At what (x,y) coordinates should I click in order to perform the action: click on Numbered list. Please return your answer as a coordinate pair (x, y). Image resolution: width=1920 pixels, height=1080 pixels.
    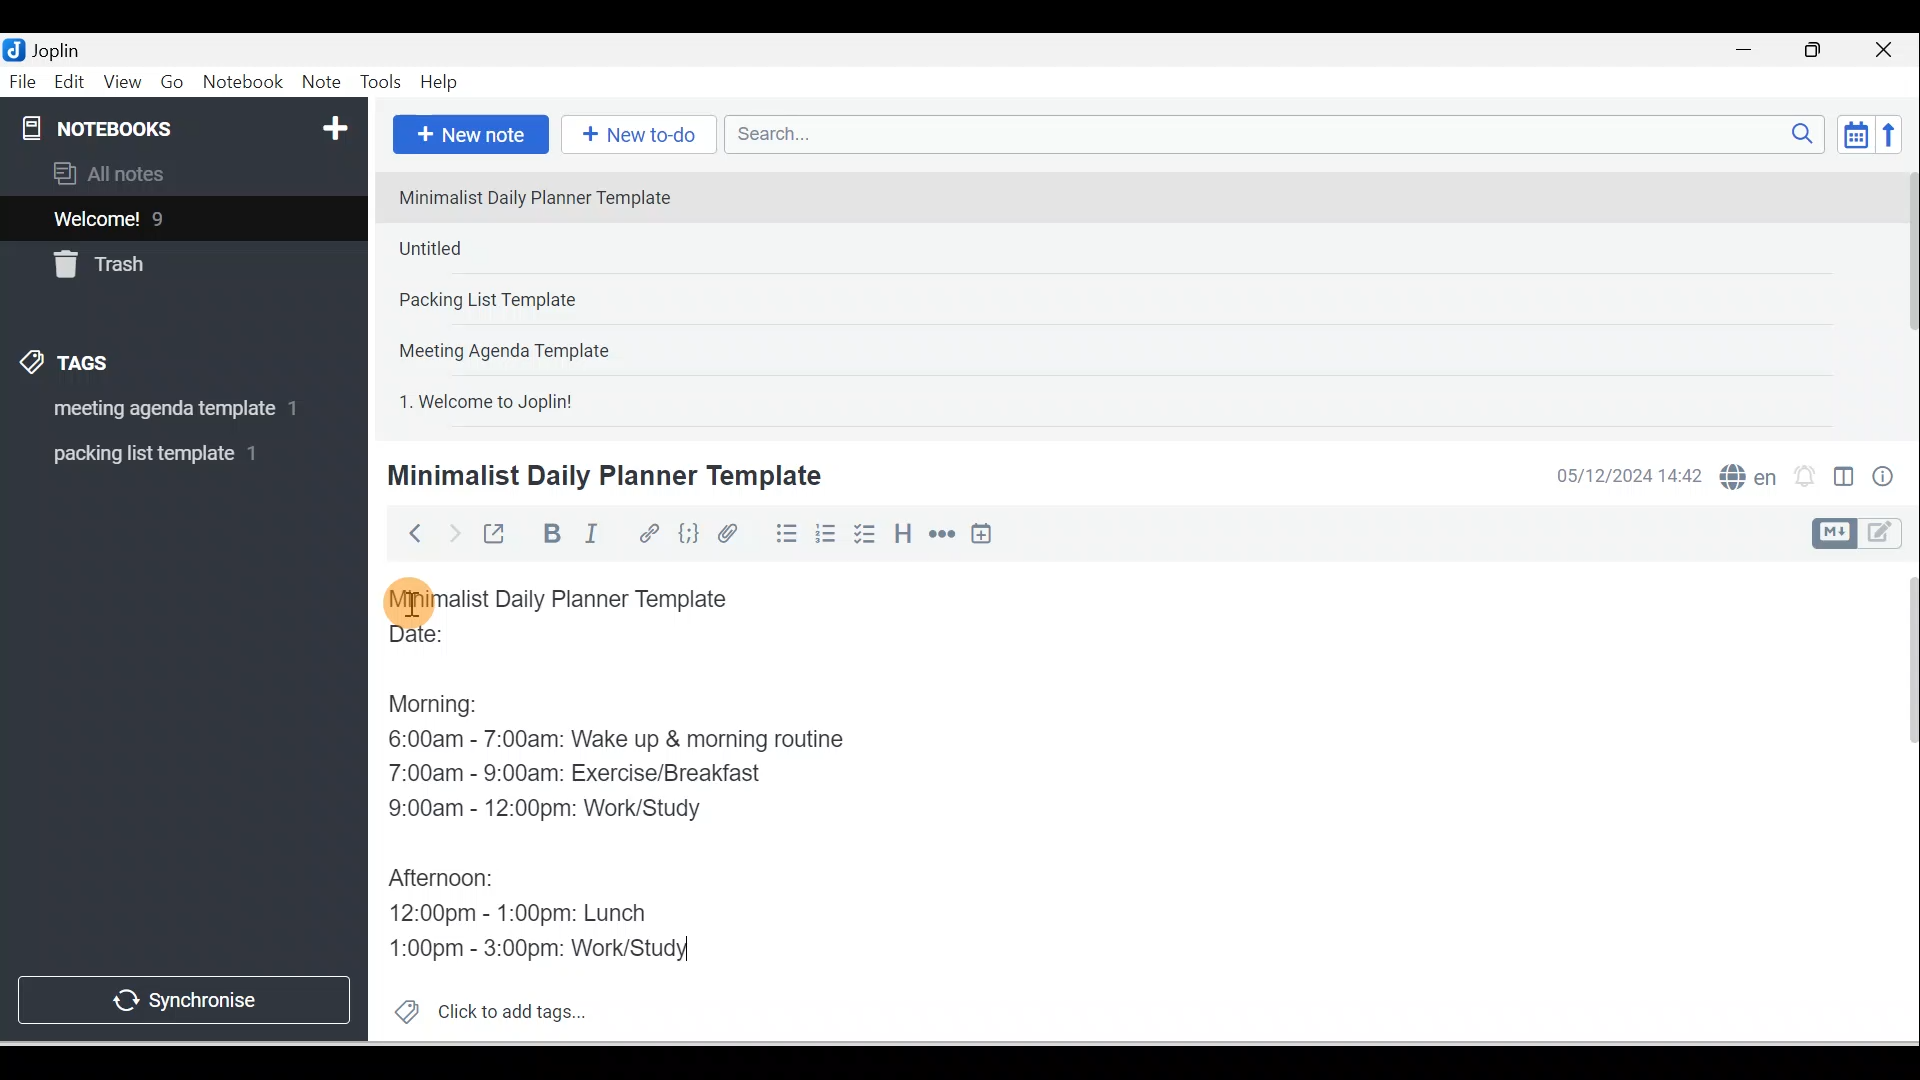
    Looking at the image, I should click on (826, 533).